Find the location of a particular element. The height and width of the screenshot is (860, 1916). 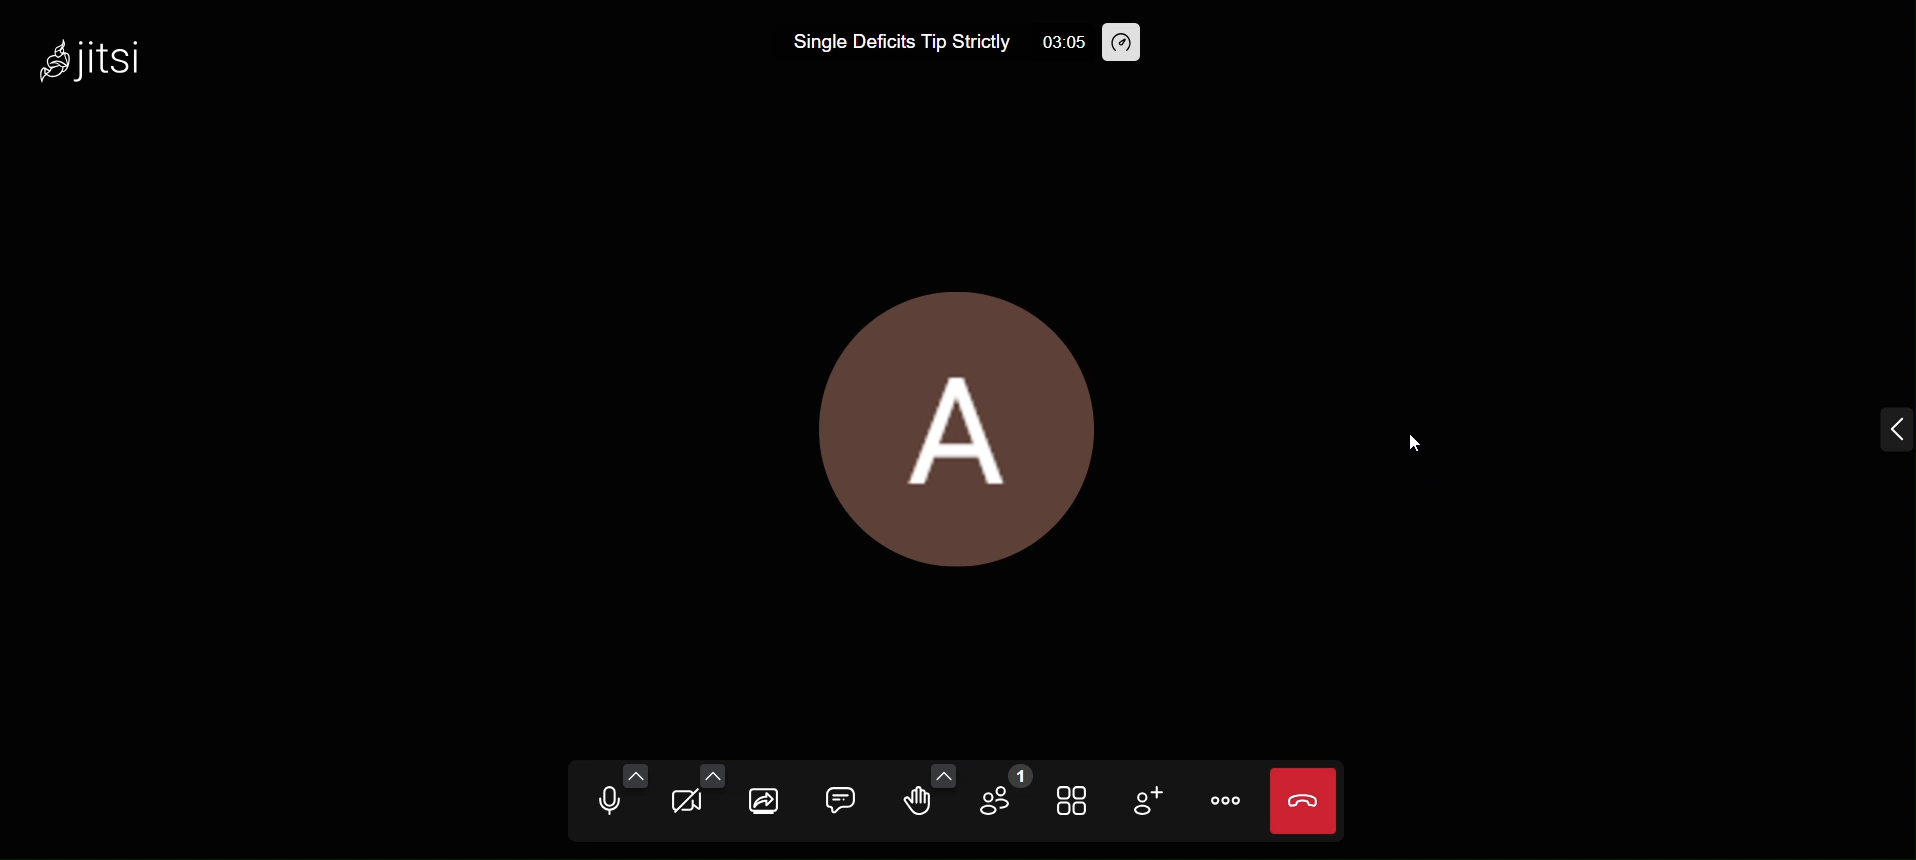

open chat is located at coordinates (842, 795).